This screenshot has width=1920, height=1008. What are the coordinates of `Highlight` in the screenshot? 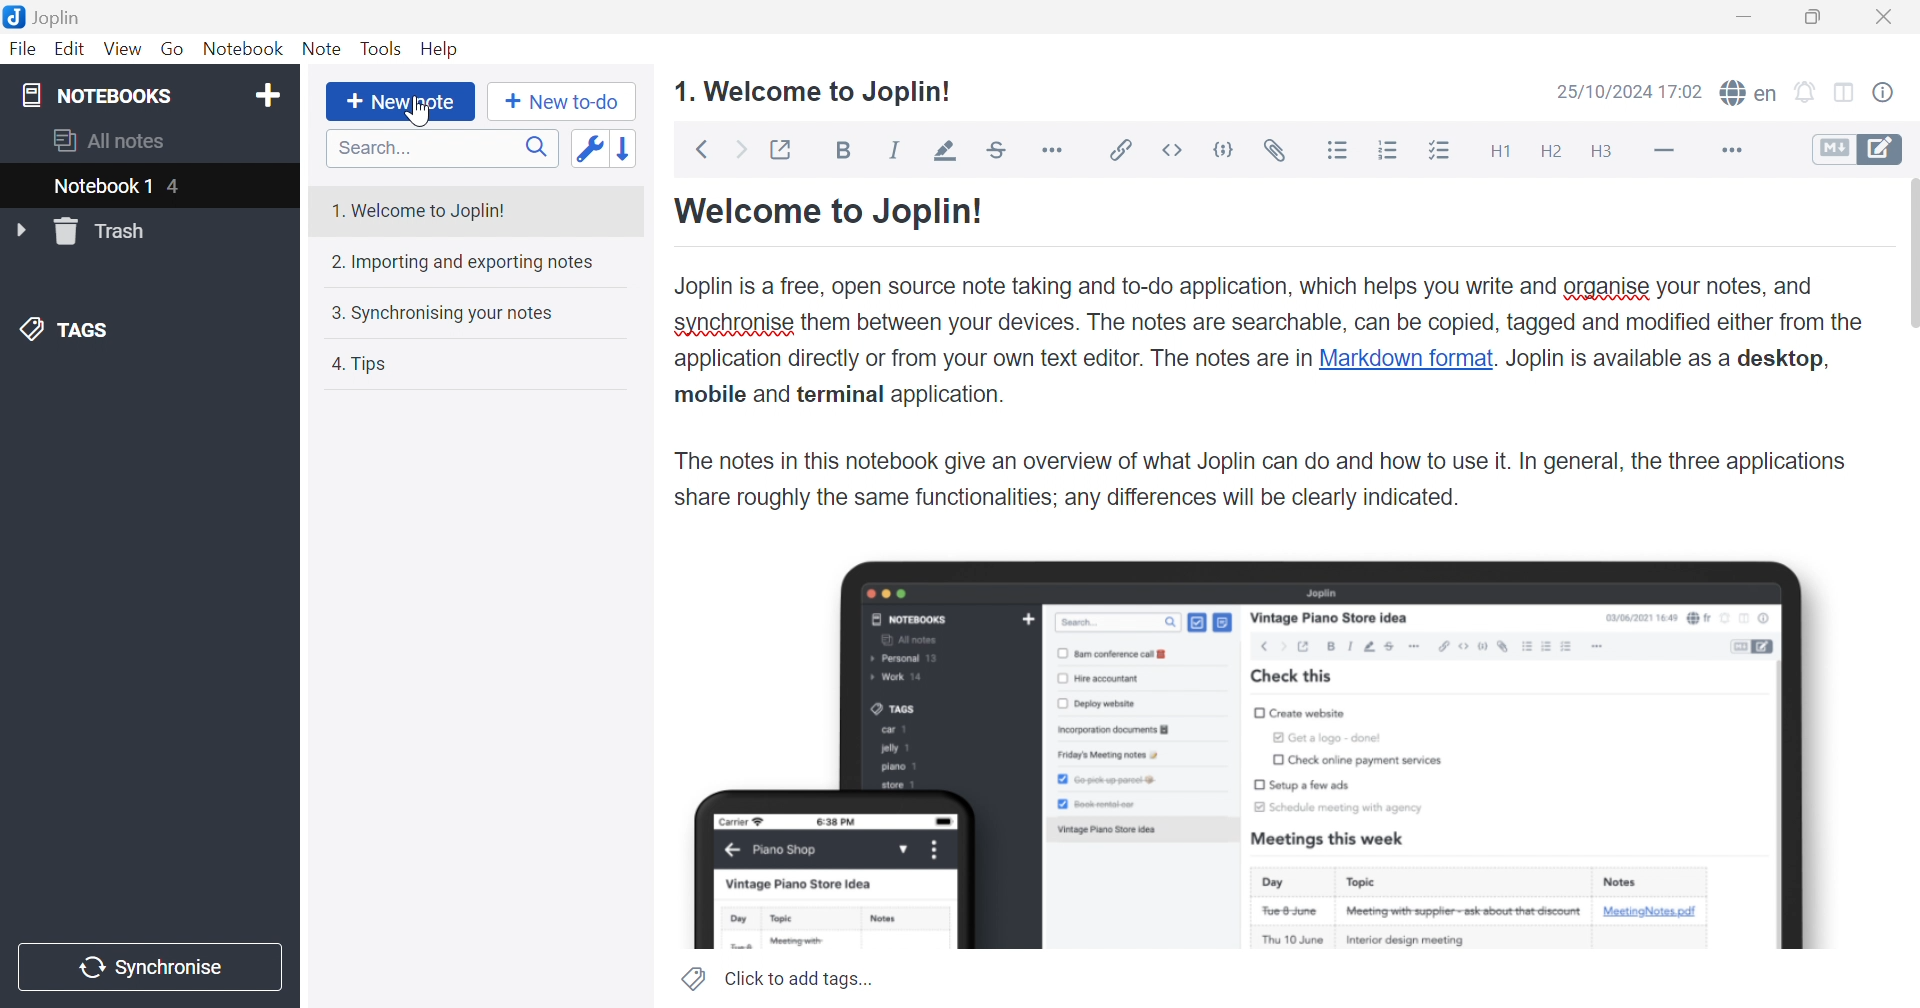 It's located at (944, 150).